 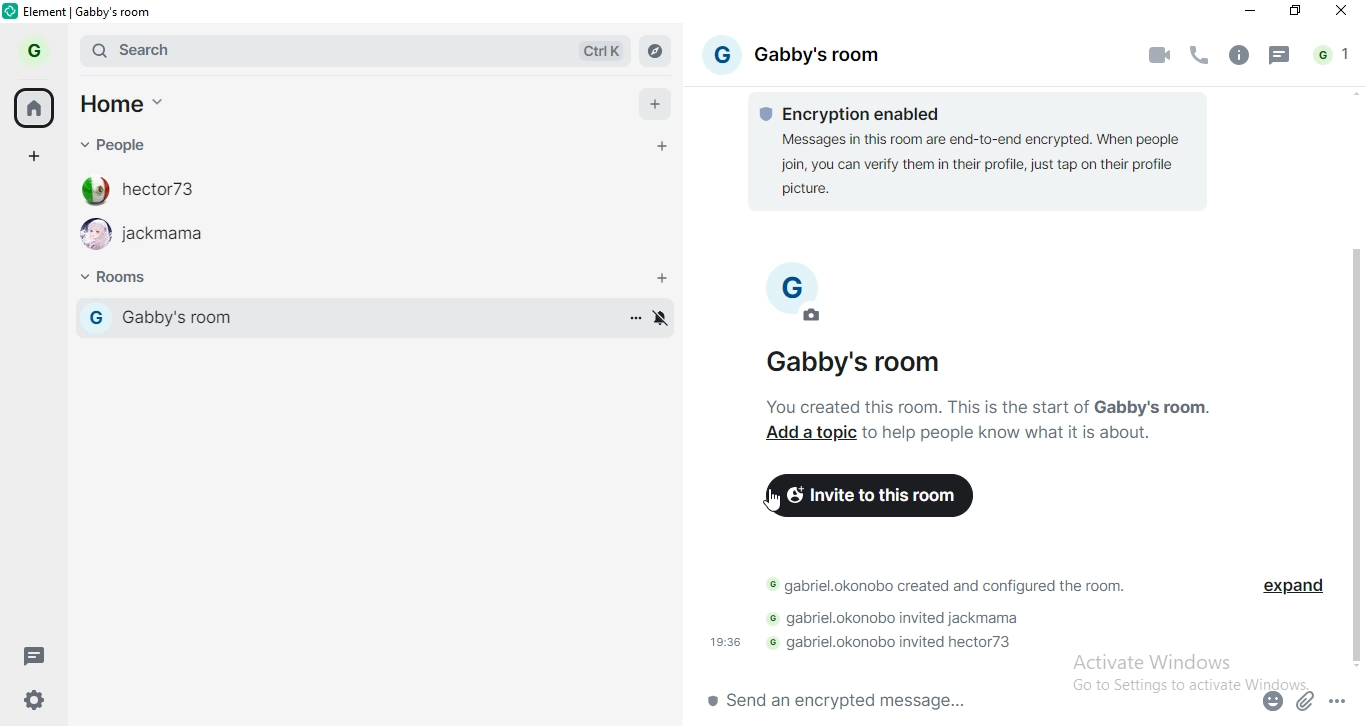 What do you see at coordinates (725, 56) in the screenshot?
I see `profile` at bounding box center [725, 56].